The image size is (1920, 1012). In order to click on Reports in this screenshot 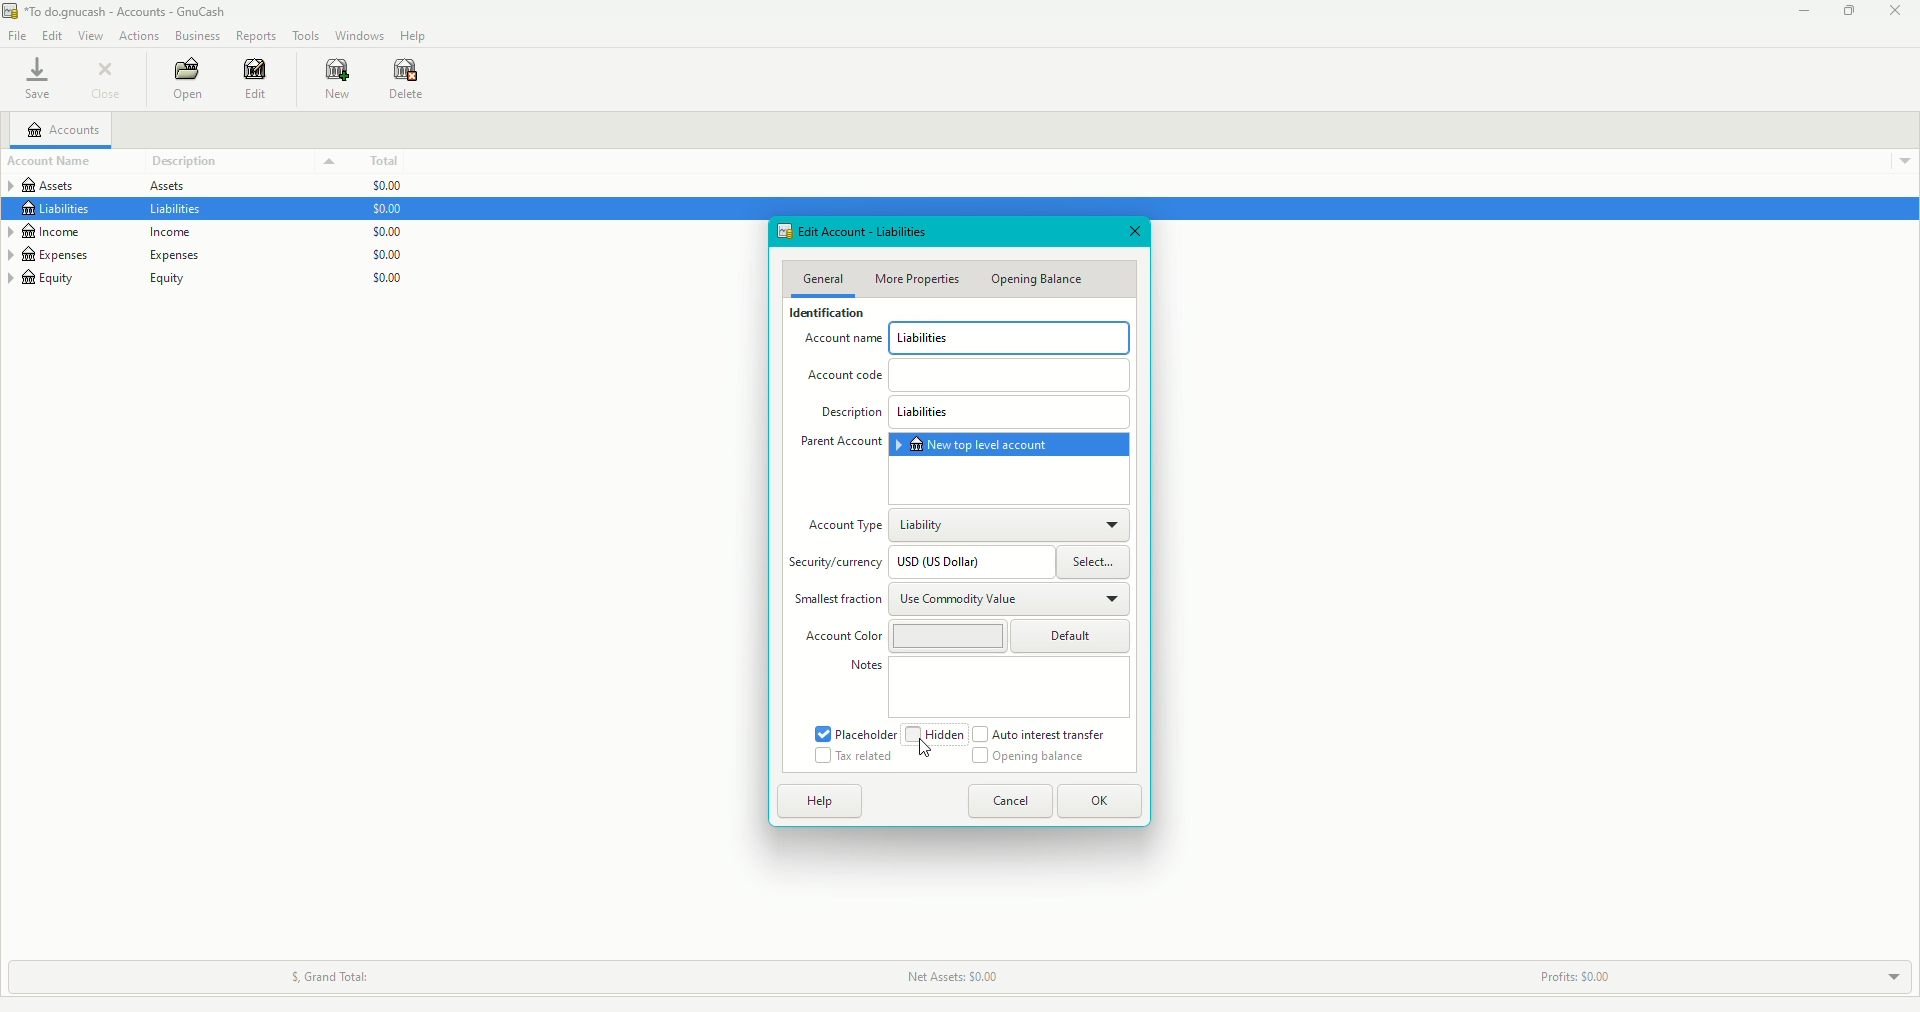, I will do `click(256, 36)`.